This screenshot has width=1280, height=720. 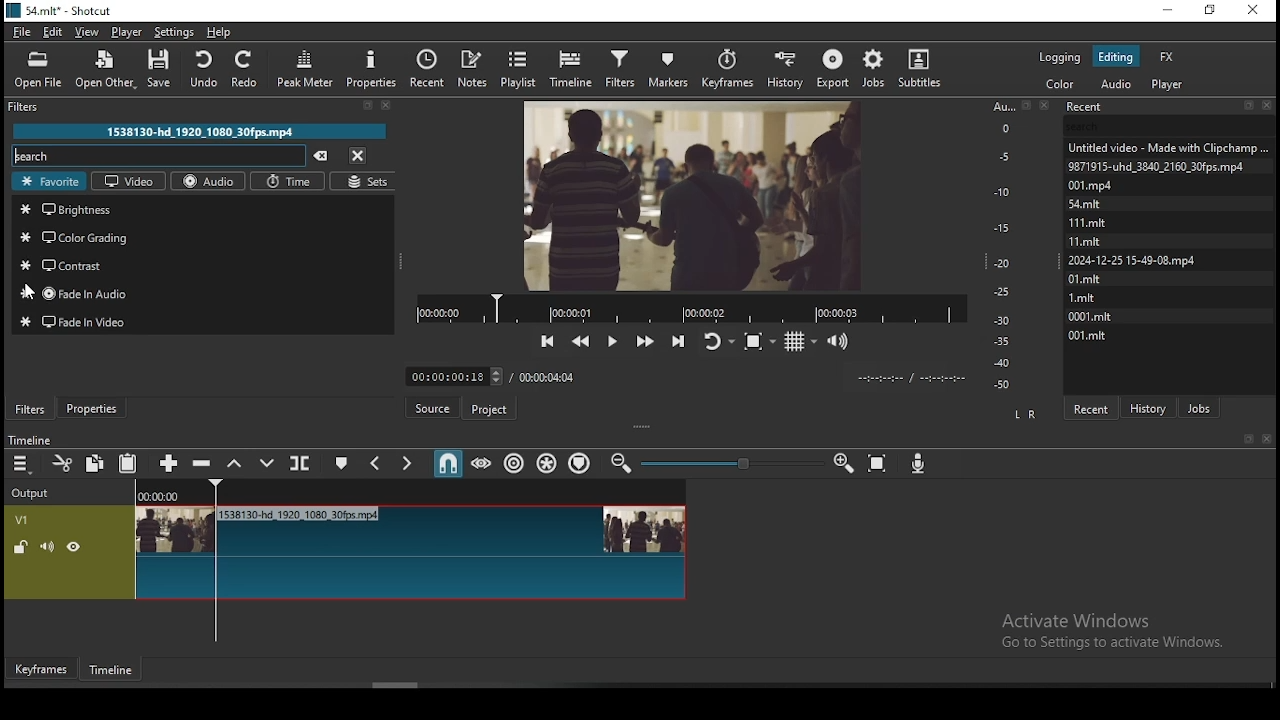 I want to click on Untitled video - Made with ClipChamp...., so click(x=1167, y=148).